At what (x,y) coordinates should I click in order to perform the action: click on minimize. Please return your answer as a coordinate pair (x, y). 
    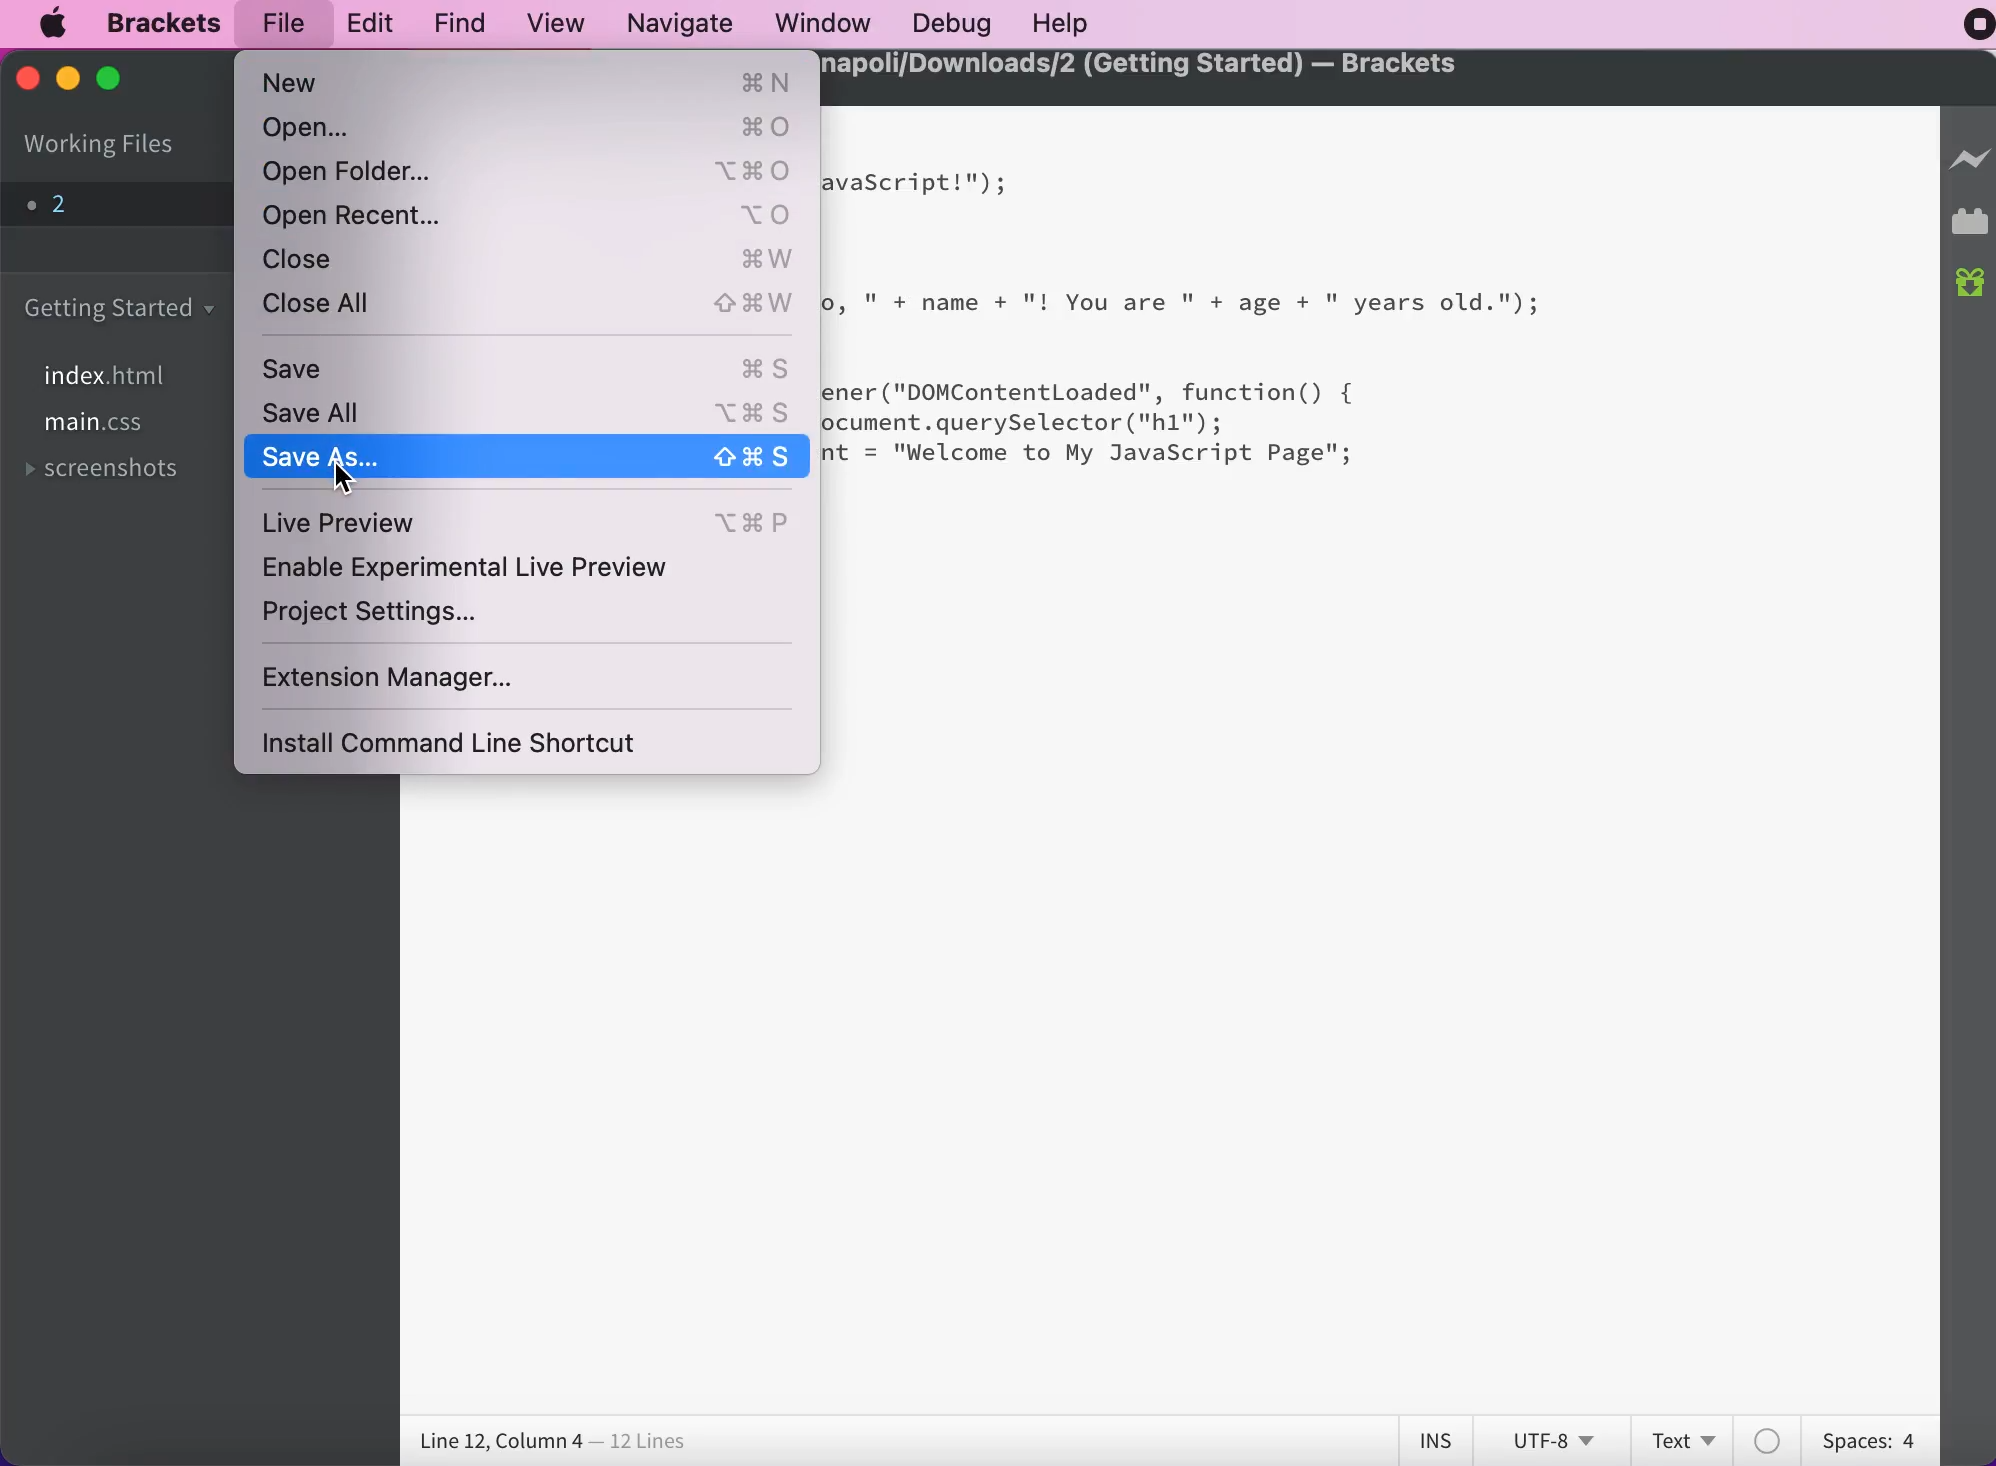
    Looking at the image, I should click on (66, 79).